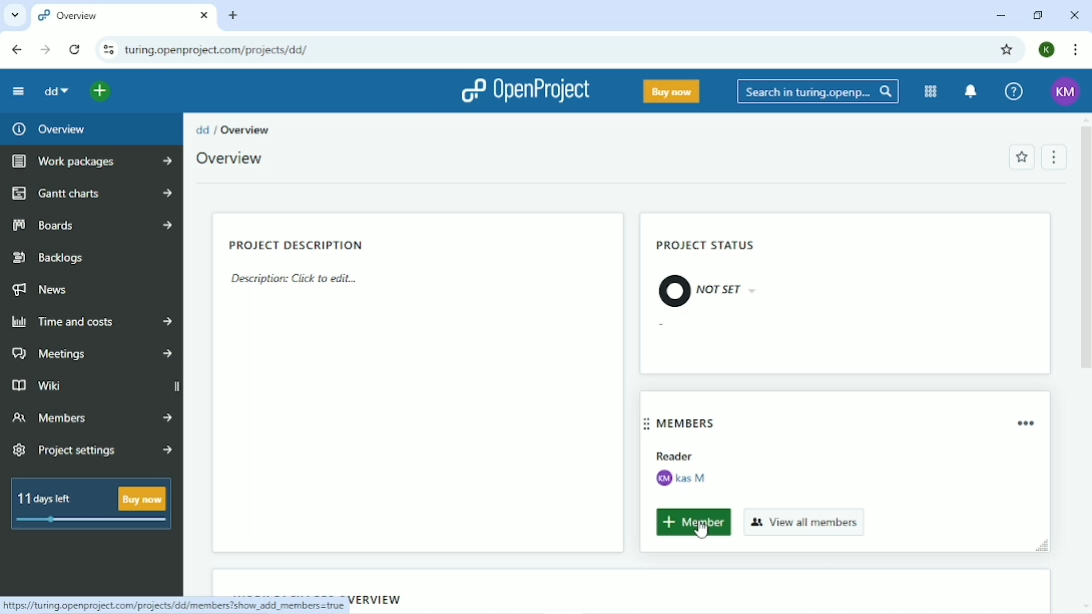  Describe the element at coordinates (683, 455) in the screenshot. I see `Reader` at that location.